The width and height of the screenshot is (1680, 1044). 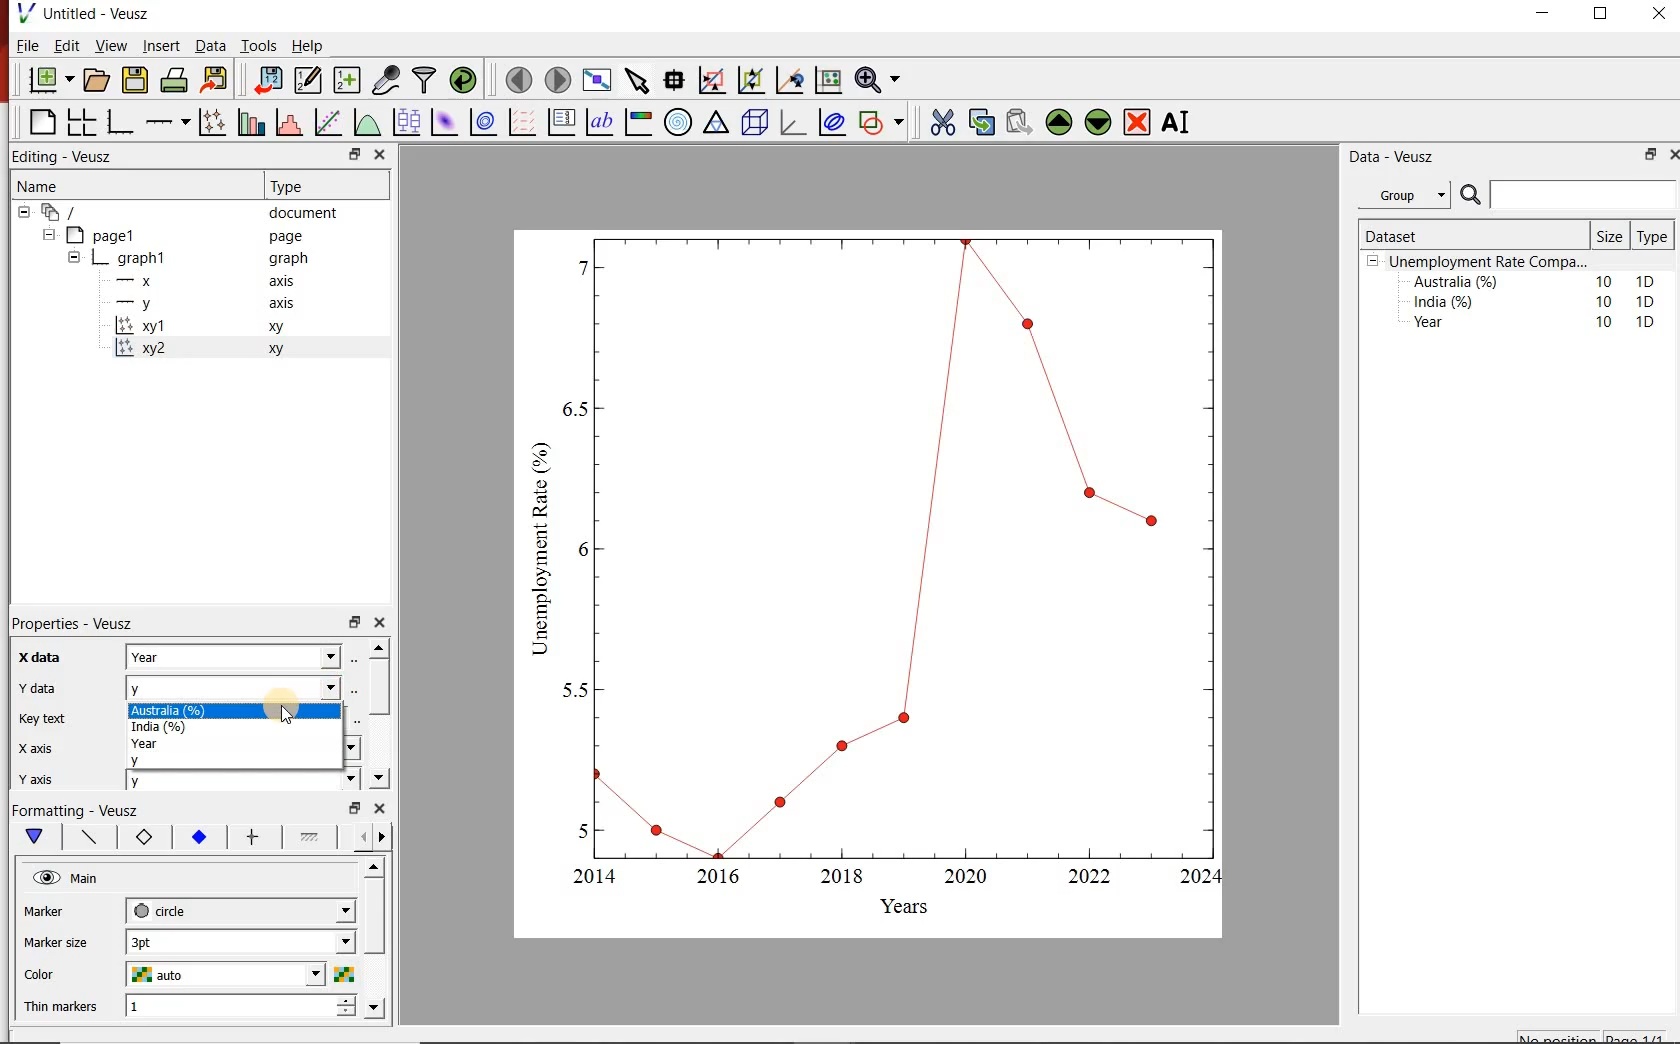 I want to click on hide/unhide, so click(x=46, y=877).